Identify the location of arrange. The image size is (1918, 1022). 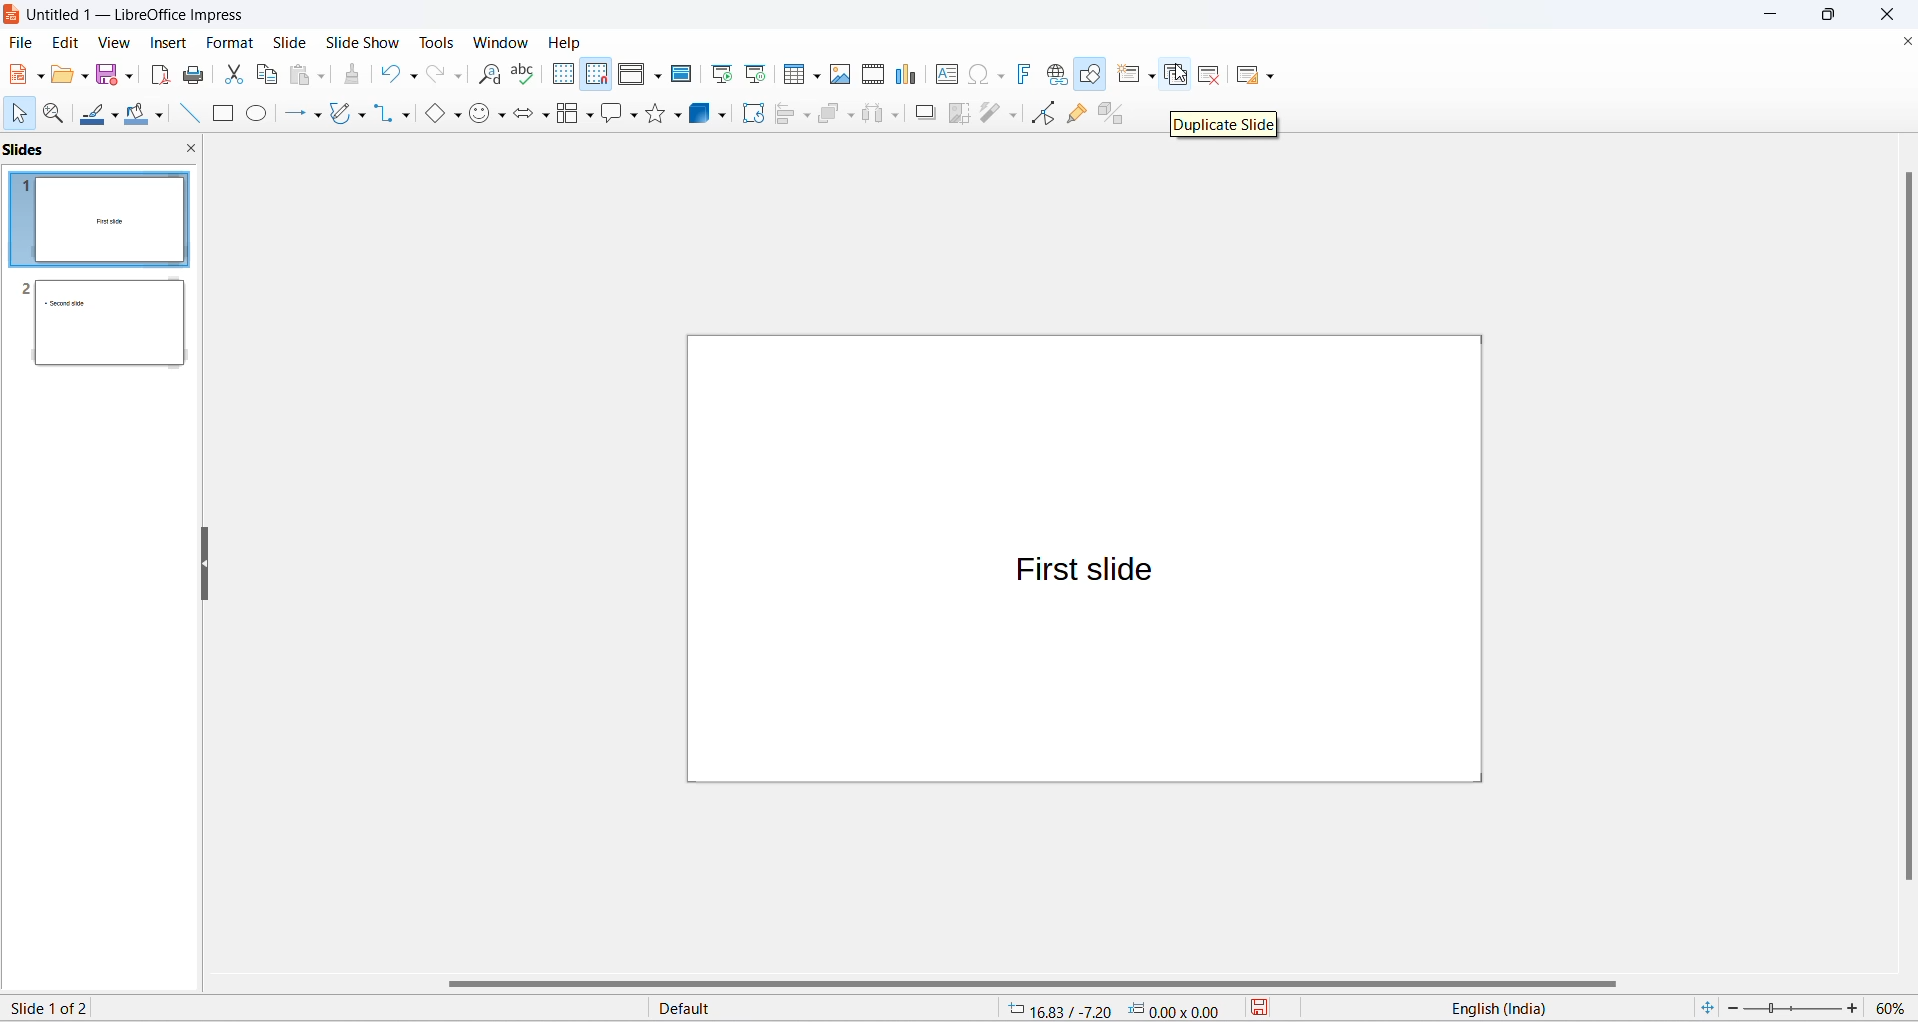
(829, 115).